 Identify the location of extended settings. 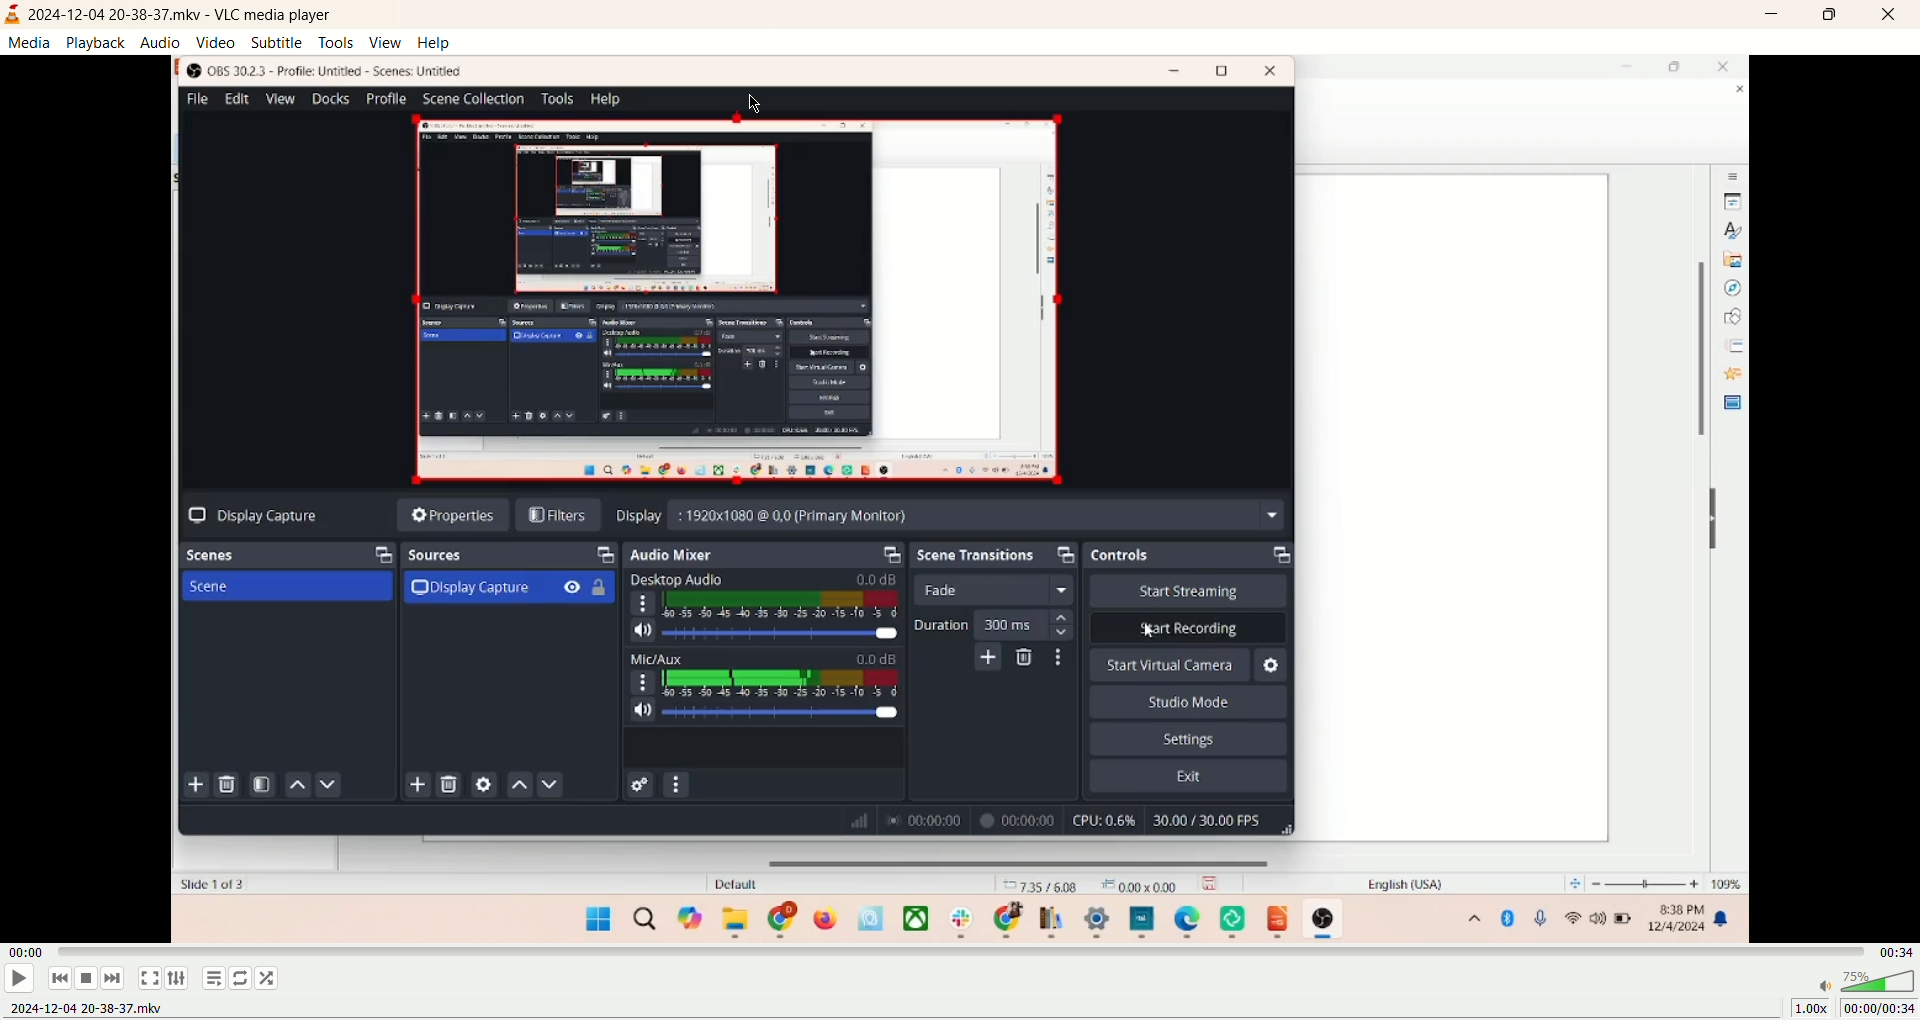
(179, 978).